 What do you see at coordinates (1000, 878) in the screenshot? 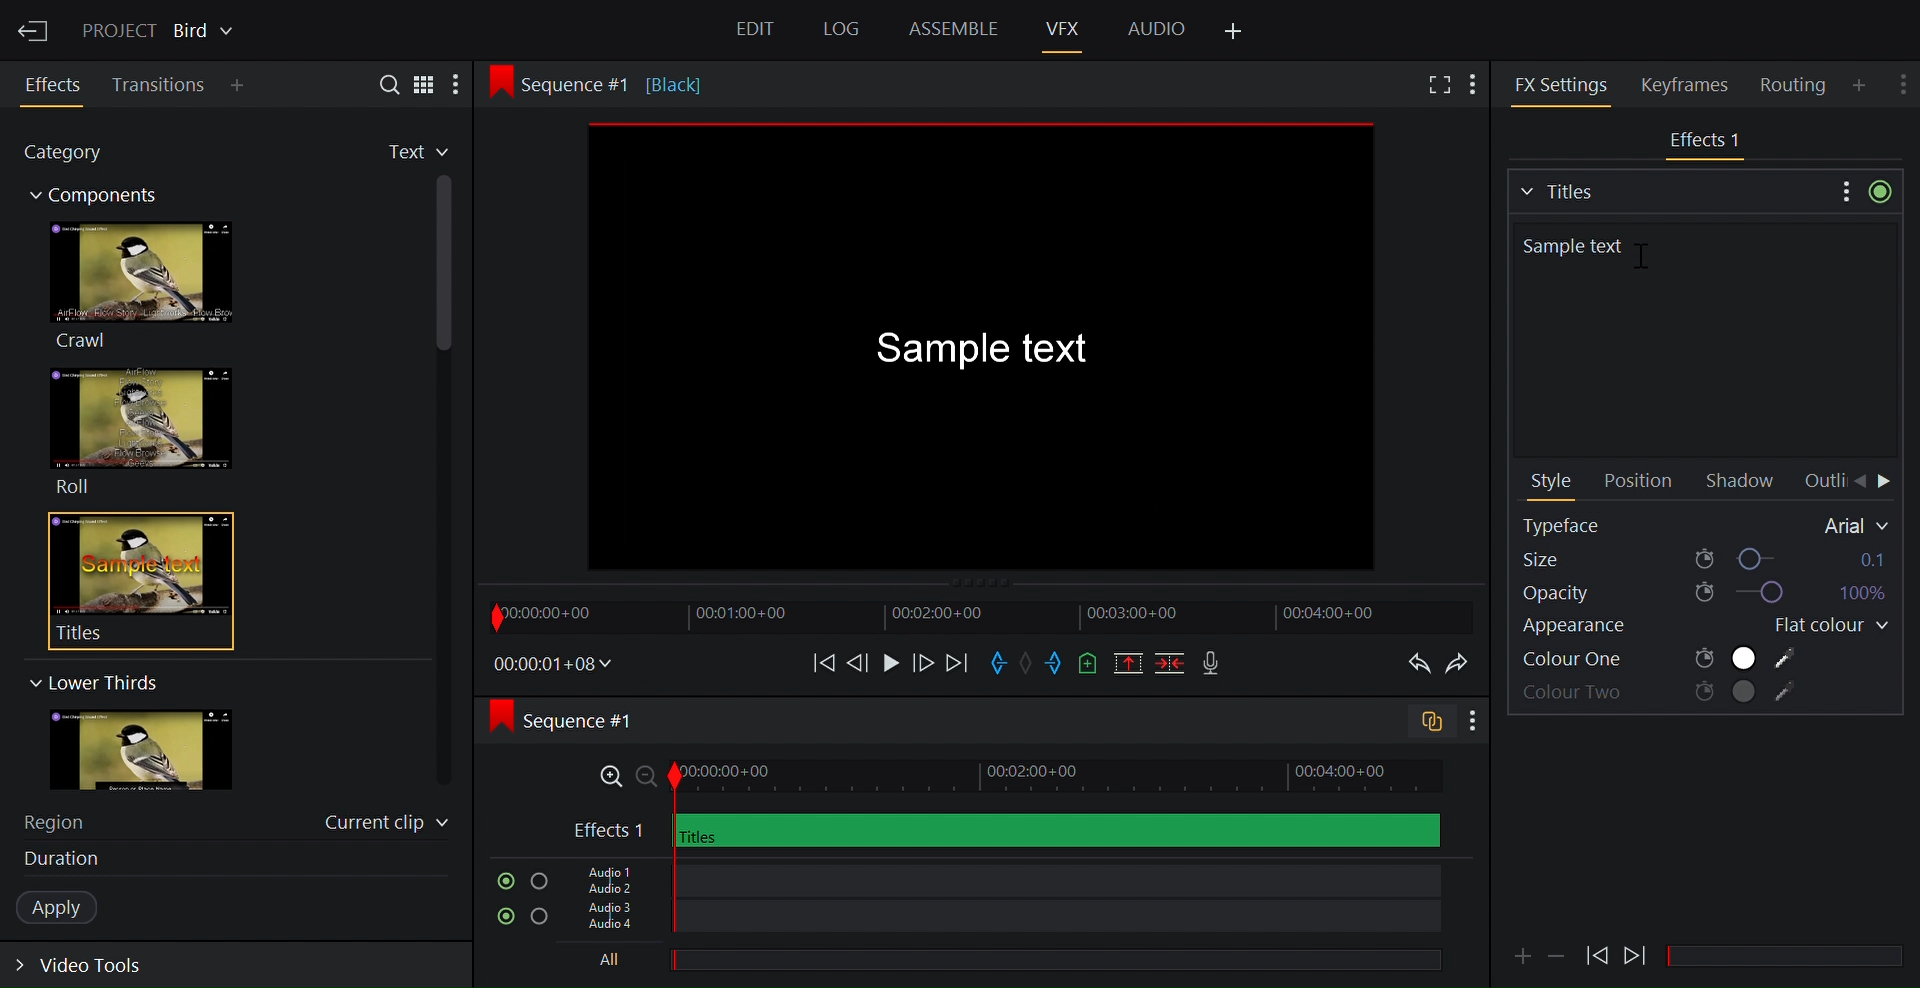
I see `Audio Track 1, Audio Track 2` at bounding box center [1000, 878].